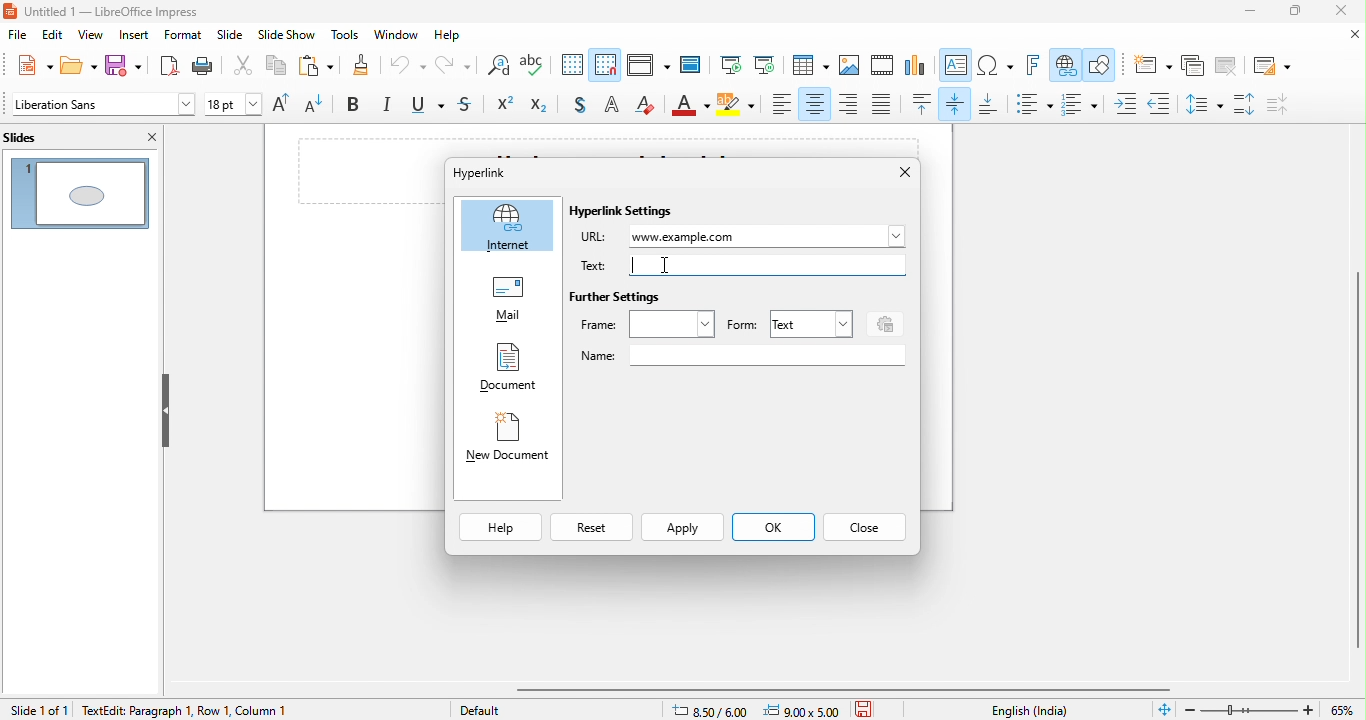 The height and width of the screenshot is (720, 1366). I want to click on format, so click(183, 36).